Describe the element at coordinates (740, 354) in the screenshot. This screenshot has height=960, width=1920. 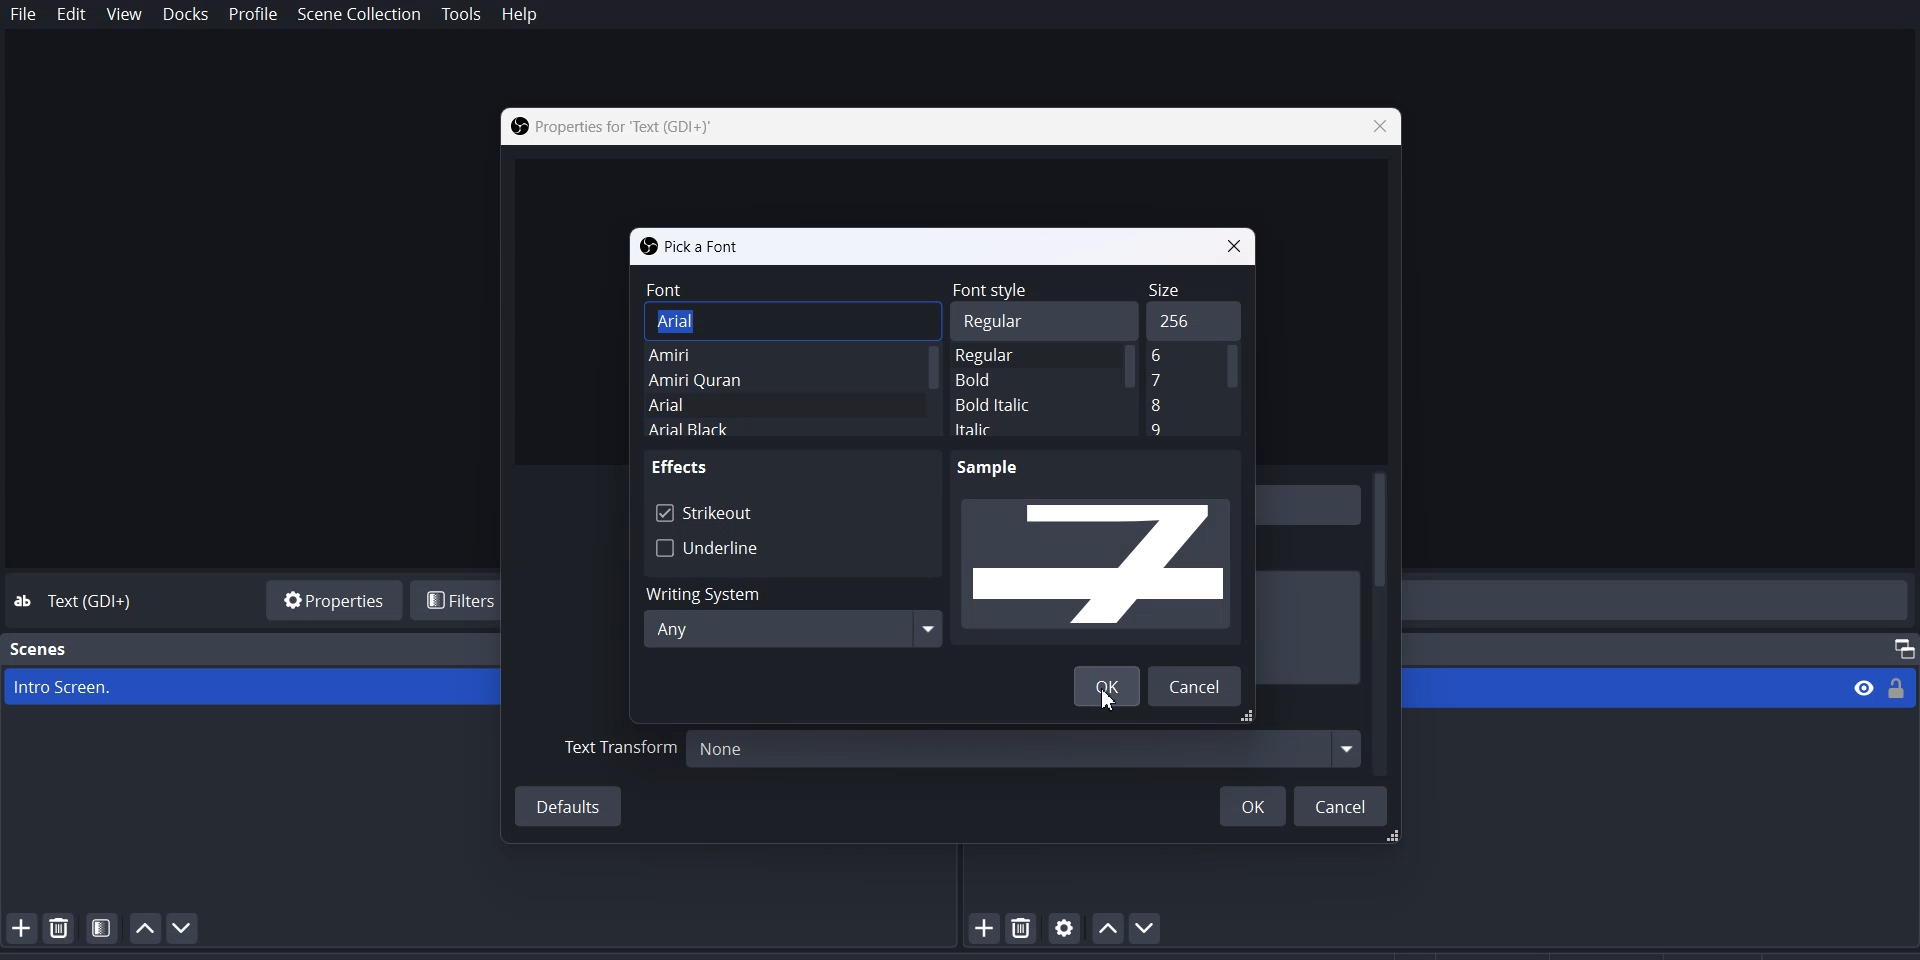
I see `Amiri` at that location.